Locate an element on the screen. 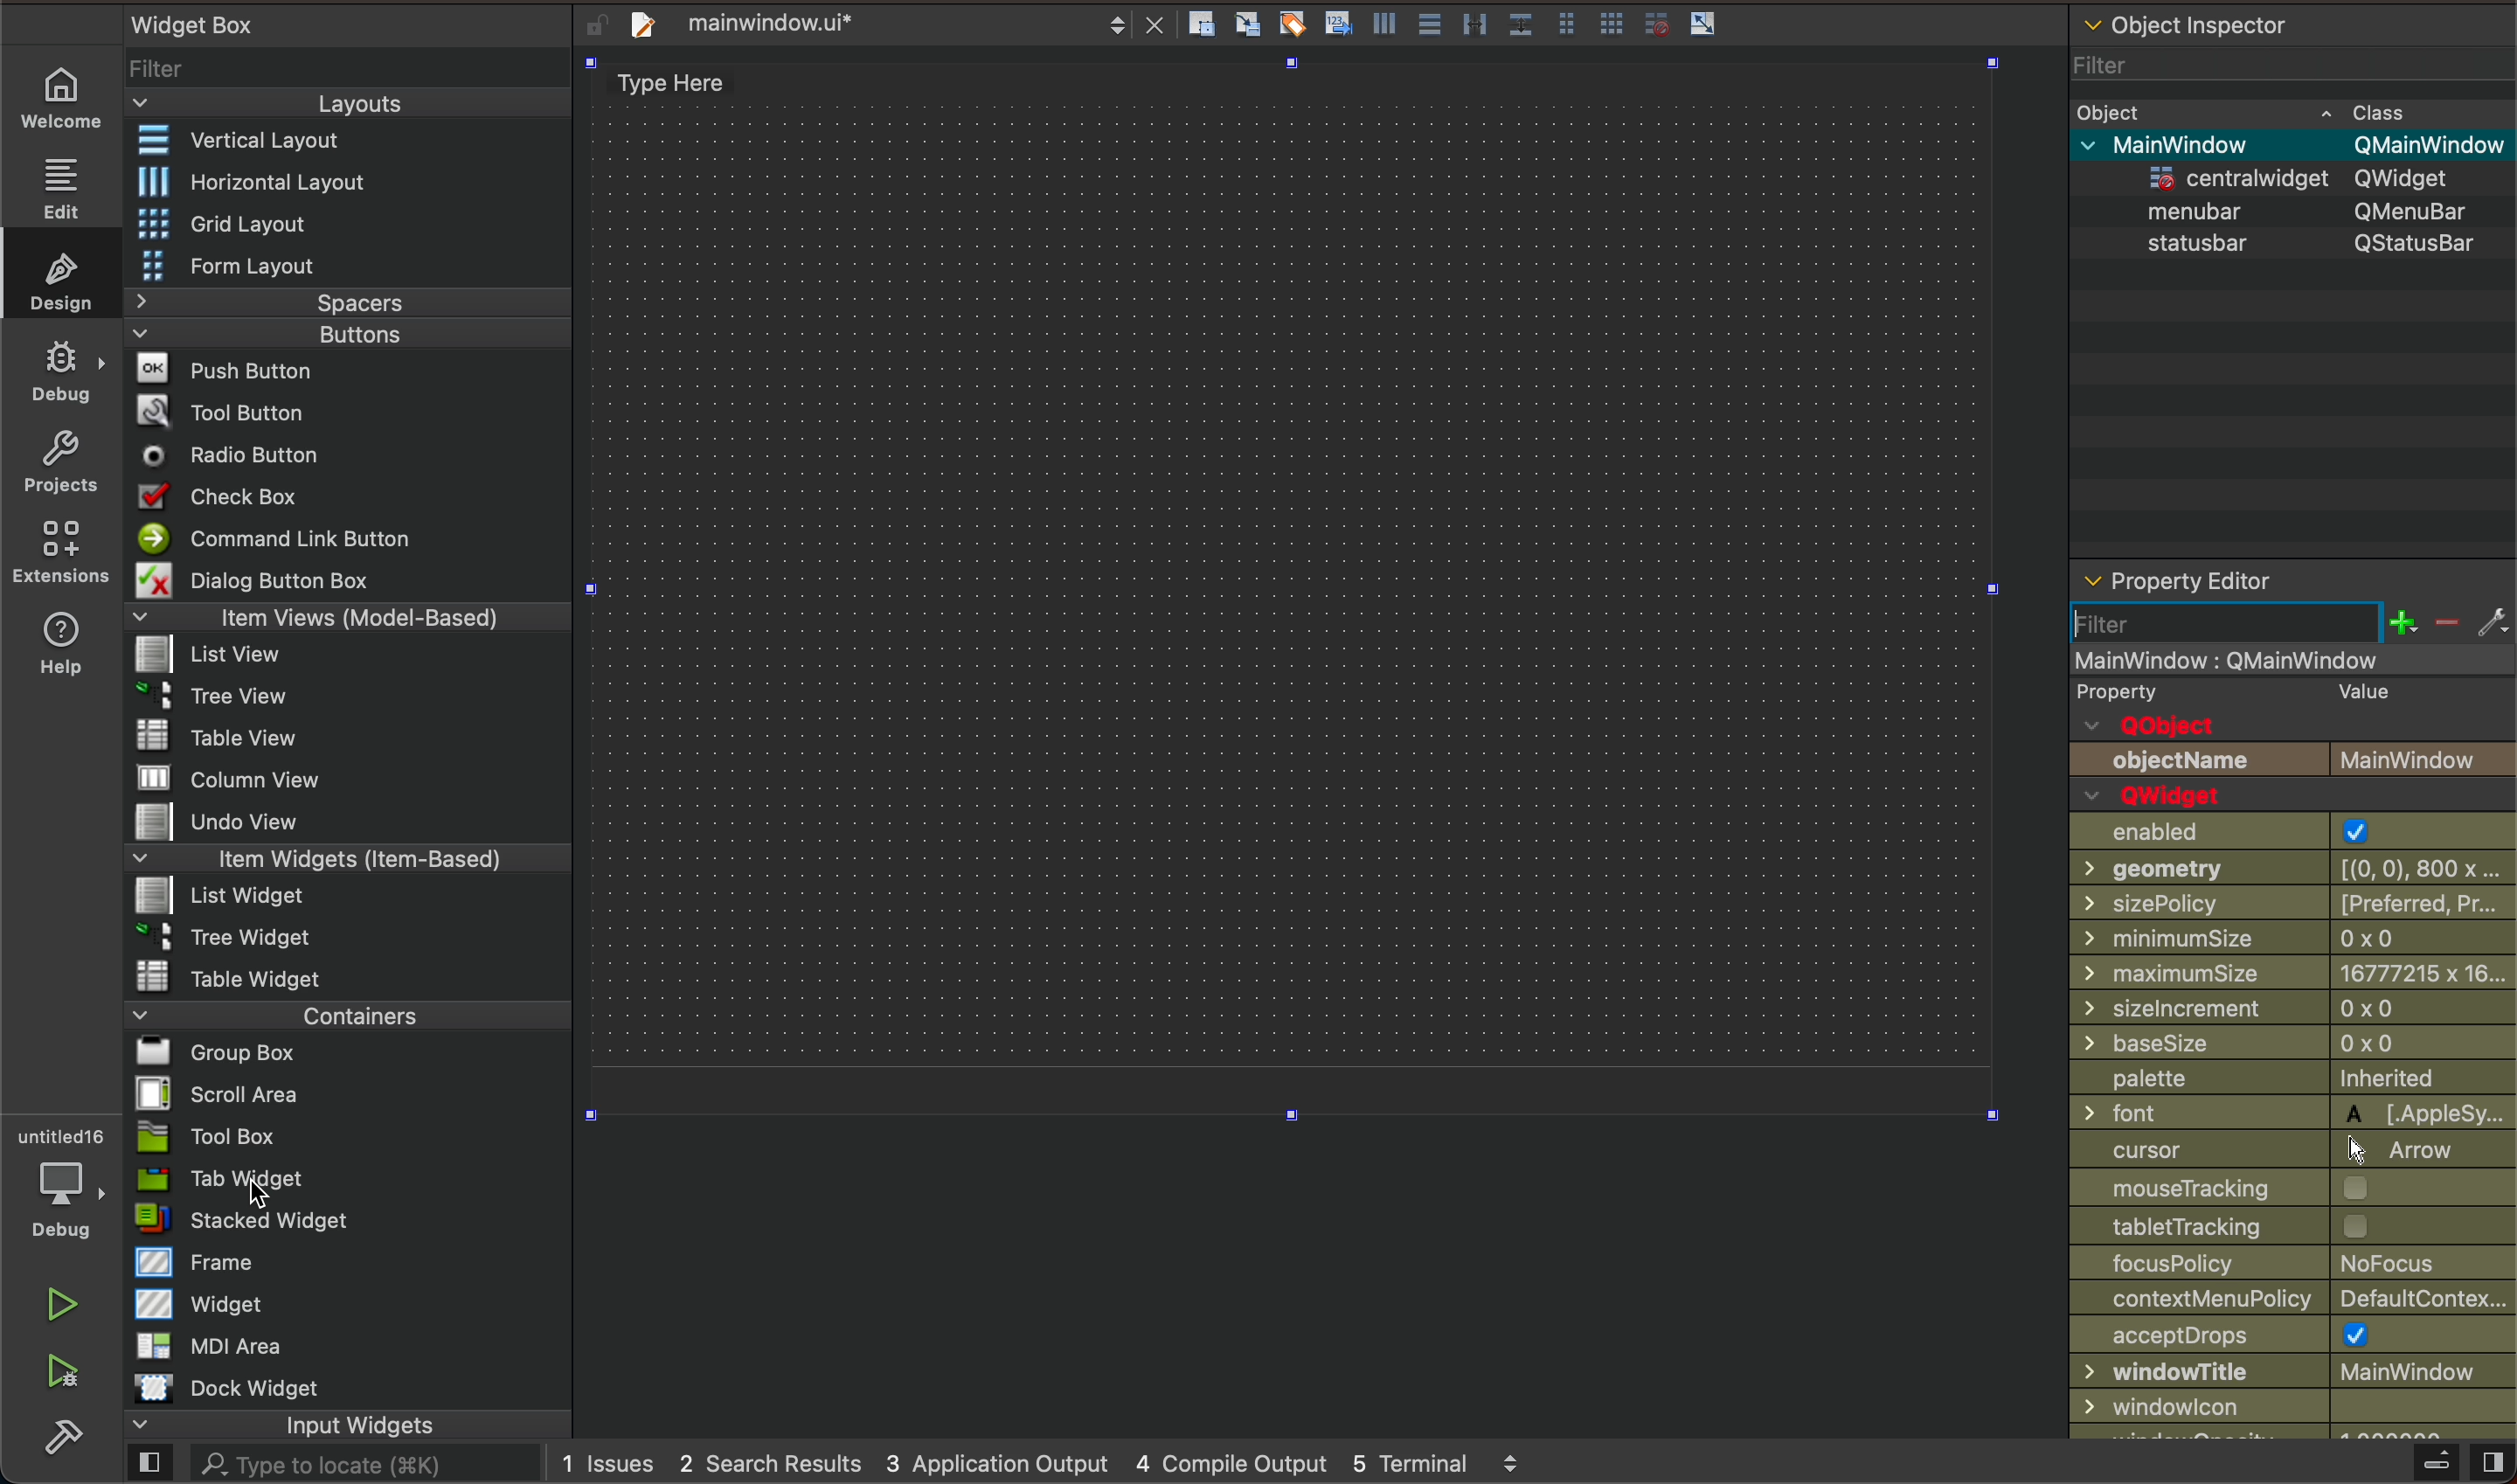  Dialog Button Box is located at coordinates (245, 578).